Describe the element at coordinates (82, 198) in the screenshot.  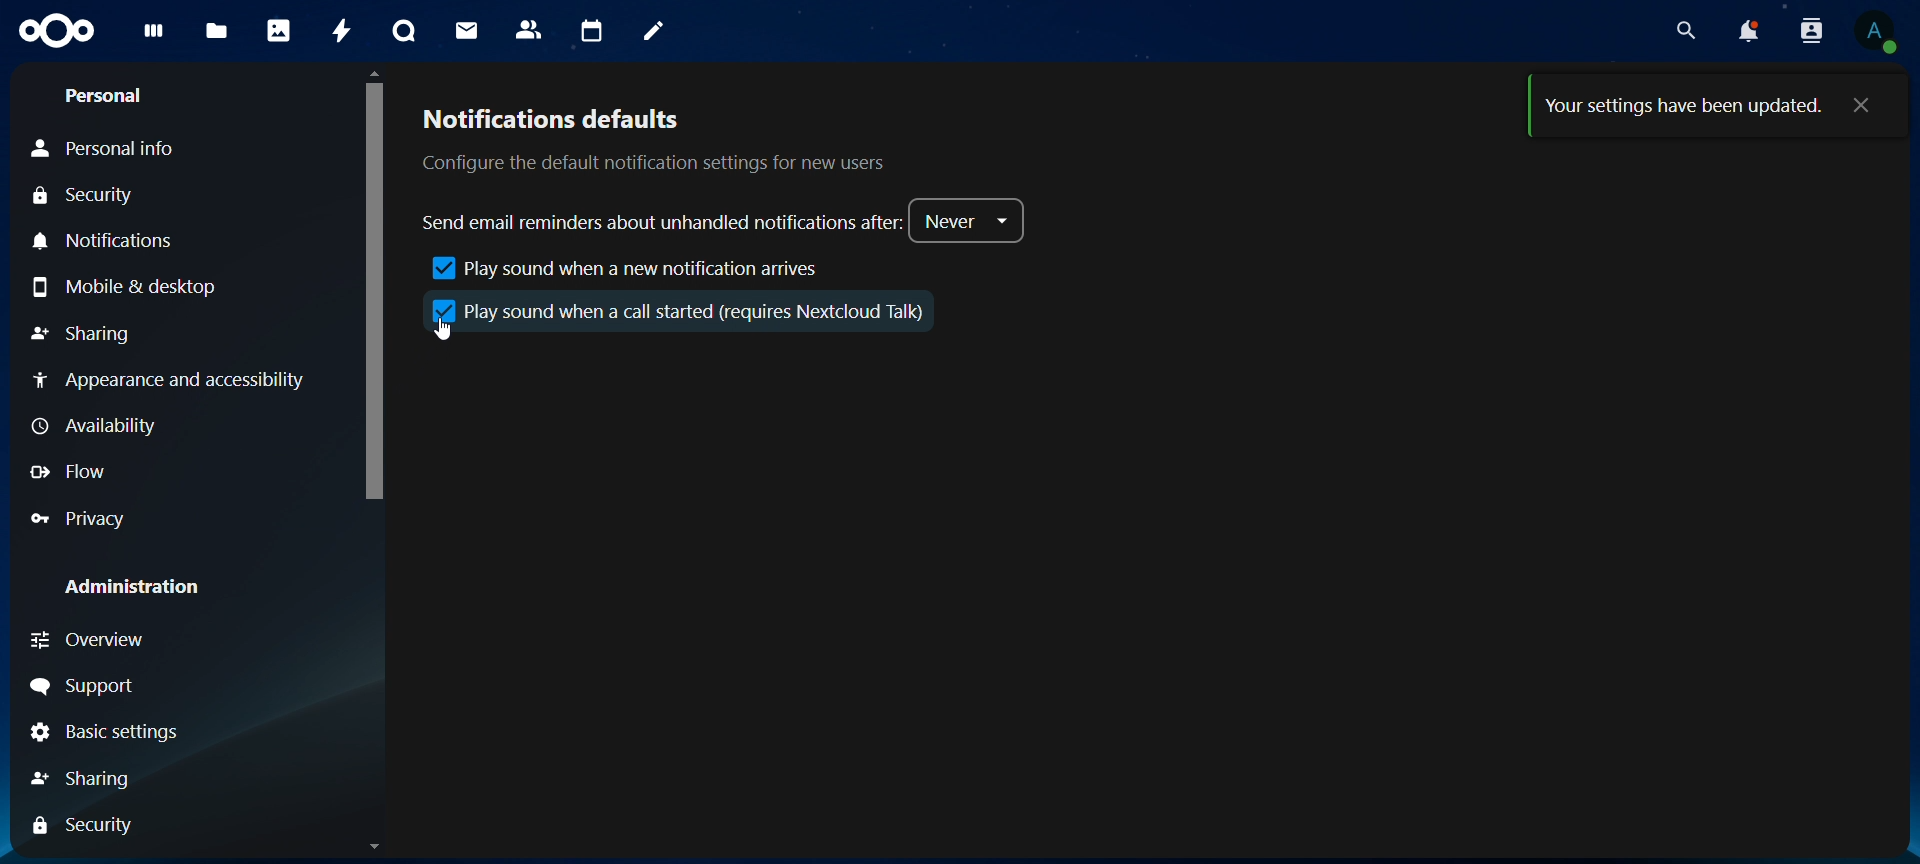
I see `Security` at that location.